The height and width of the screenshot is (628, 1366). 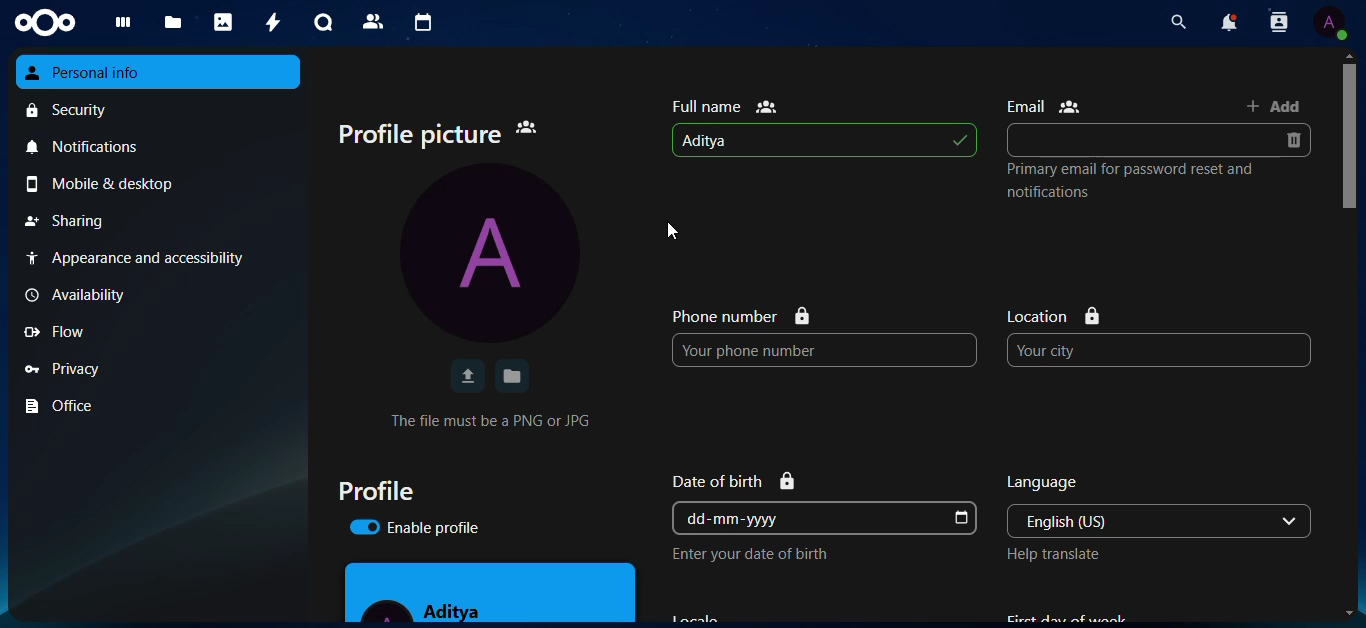 What do you see at coordinates (1140, 140) in the screenshot?
I see `email input box` at bounding box center [1140, 140].